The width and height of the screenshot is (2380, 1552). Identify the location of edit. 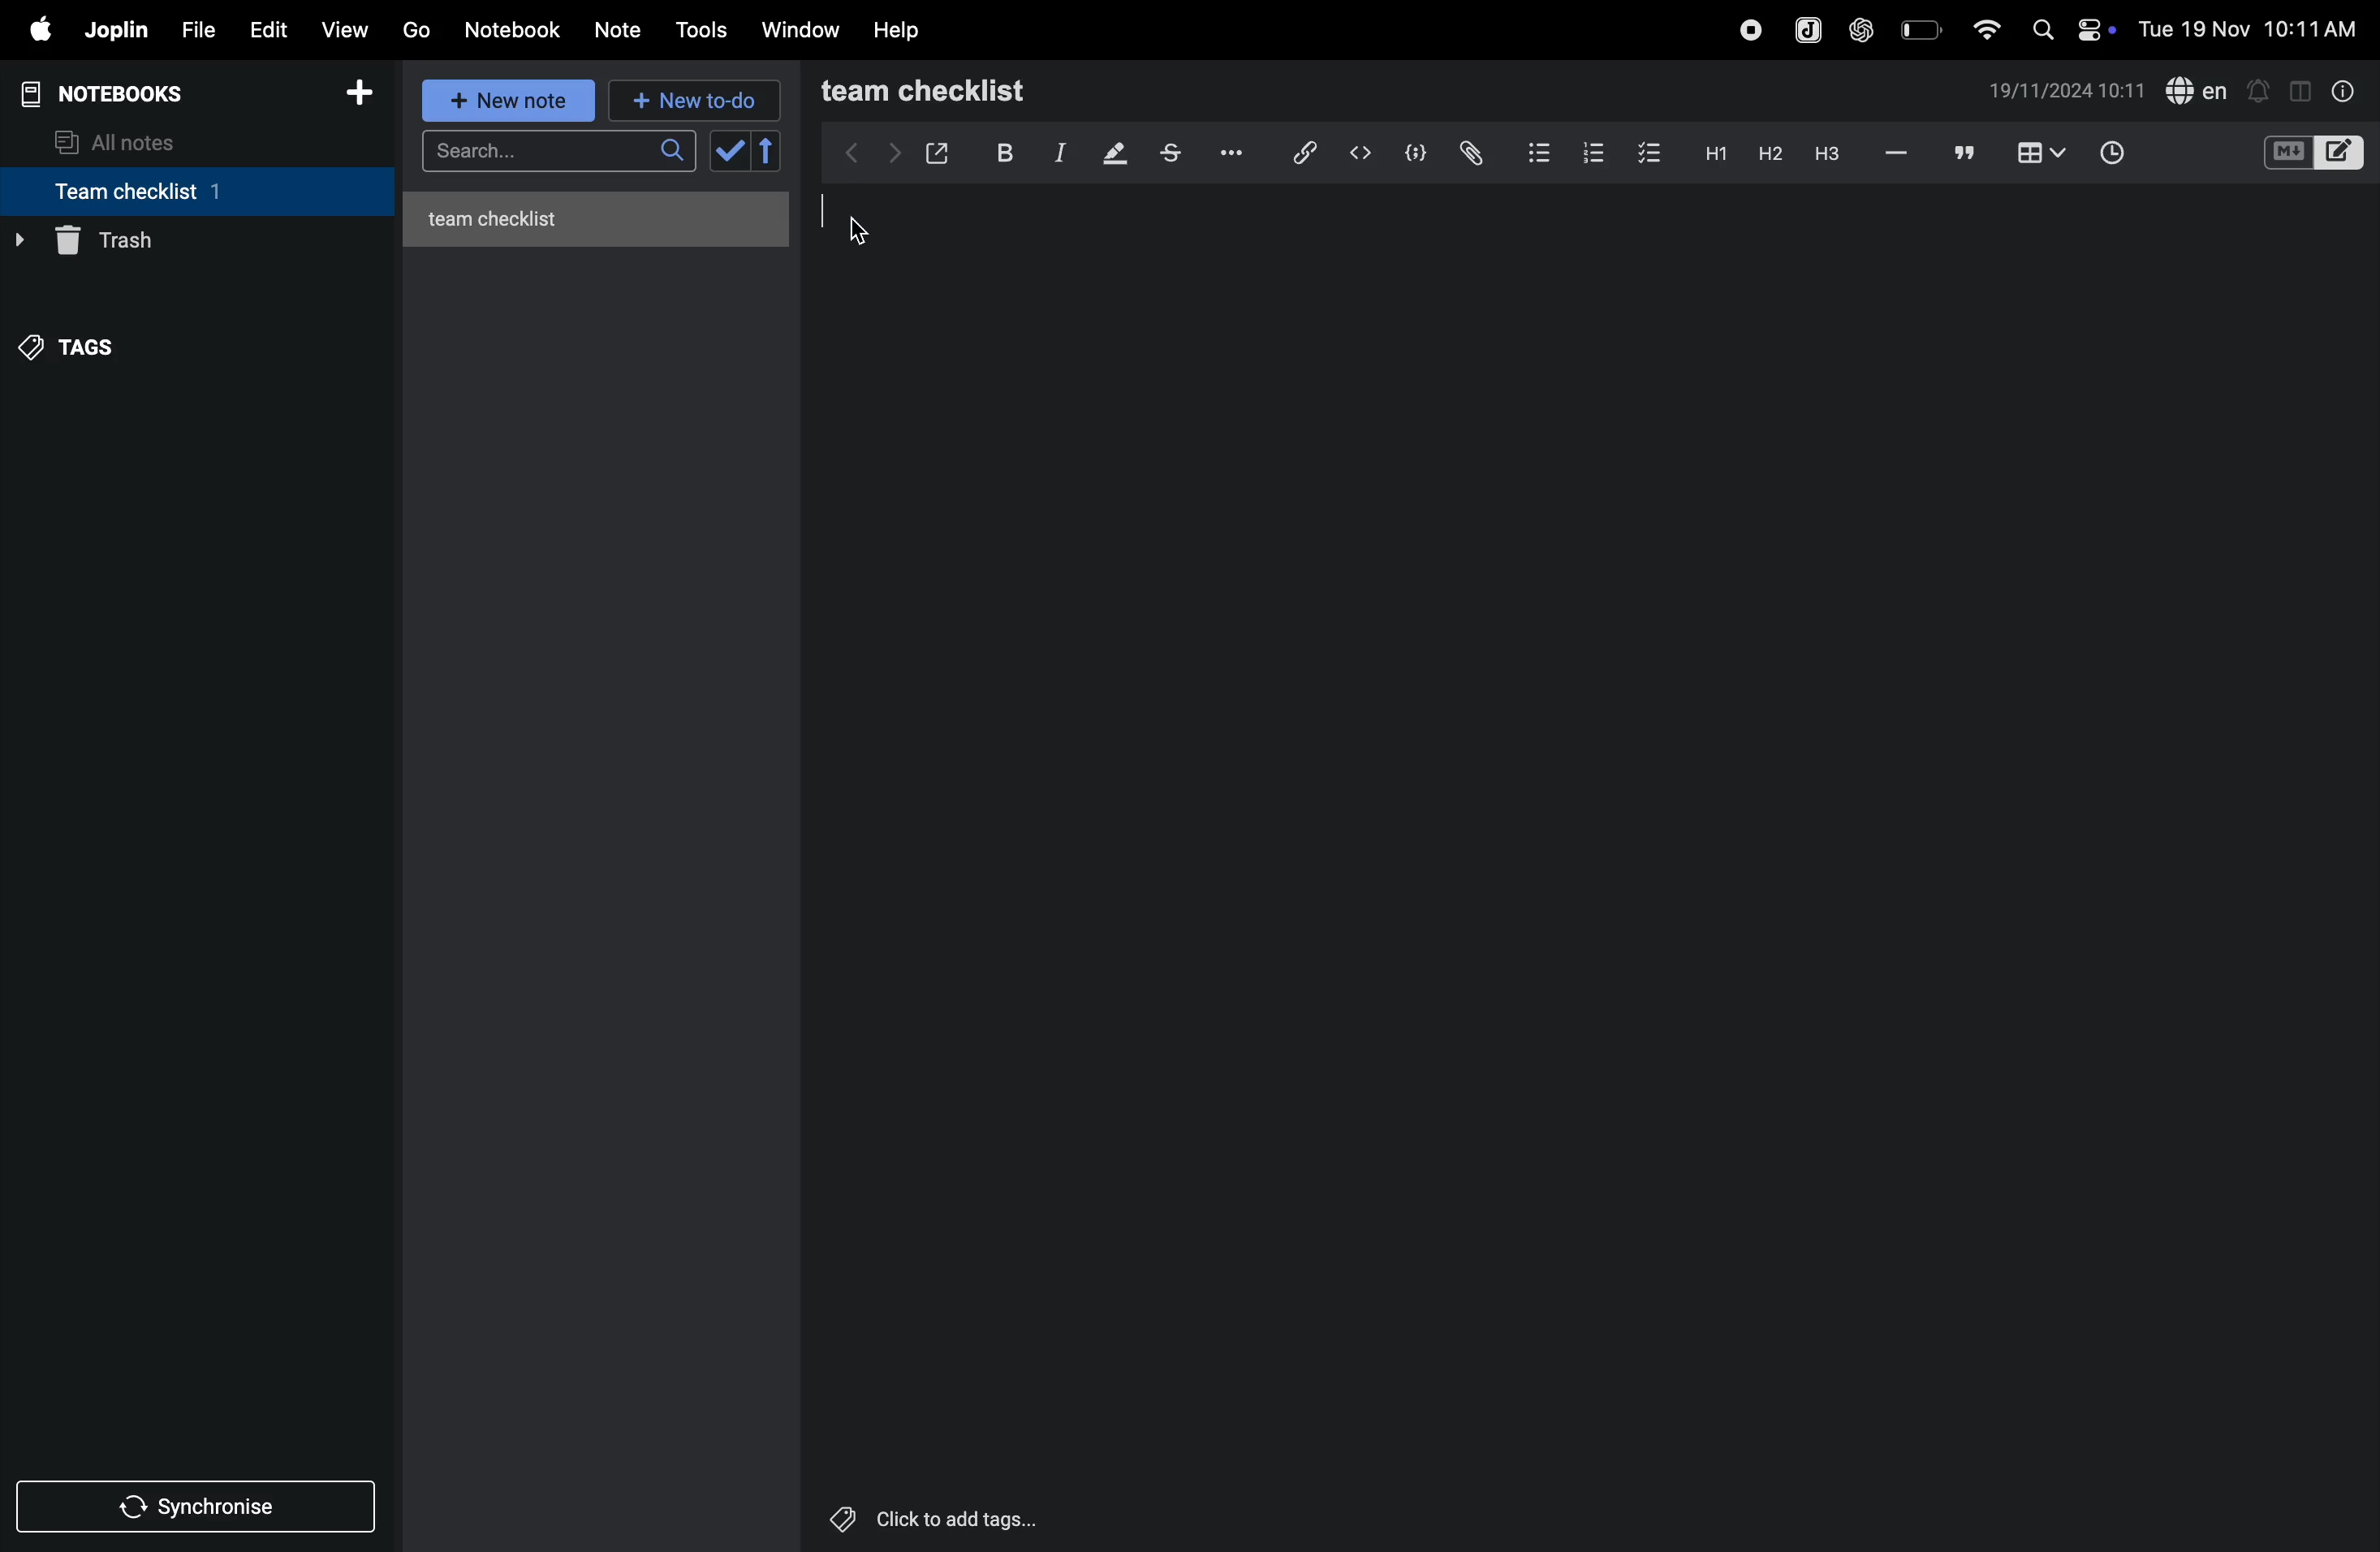
(268, 28).